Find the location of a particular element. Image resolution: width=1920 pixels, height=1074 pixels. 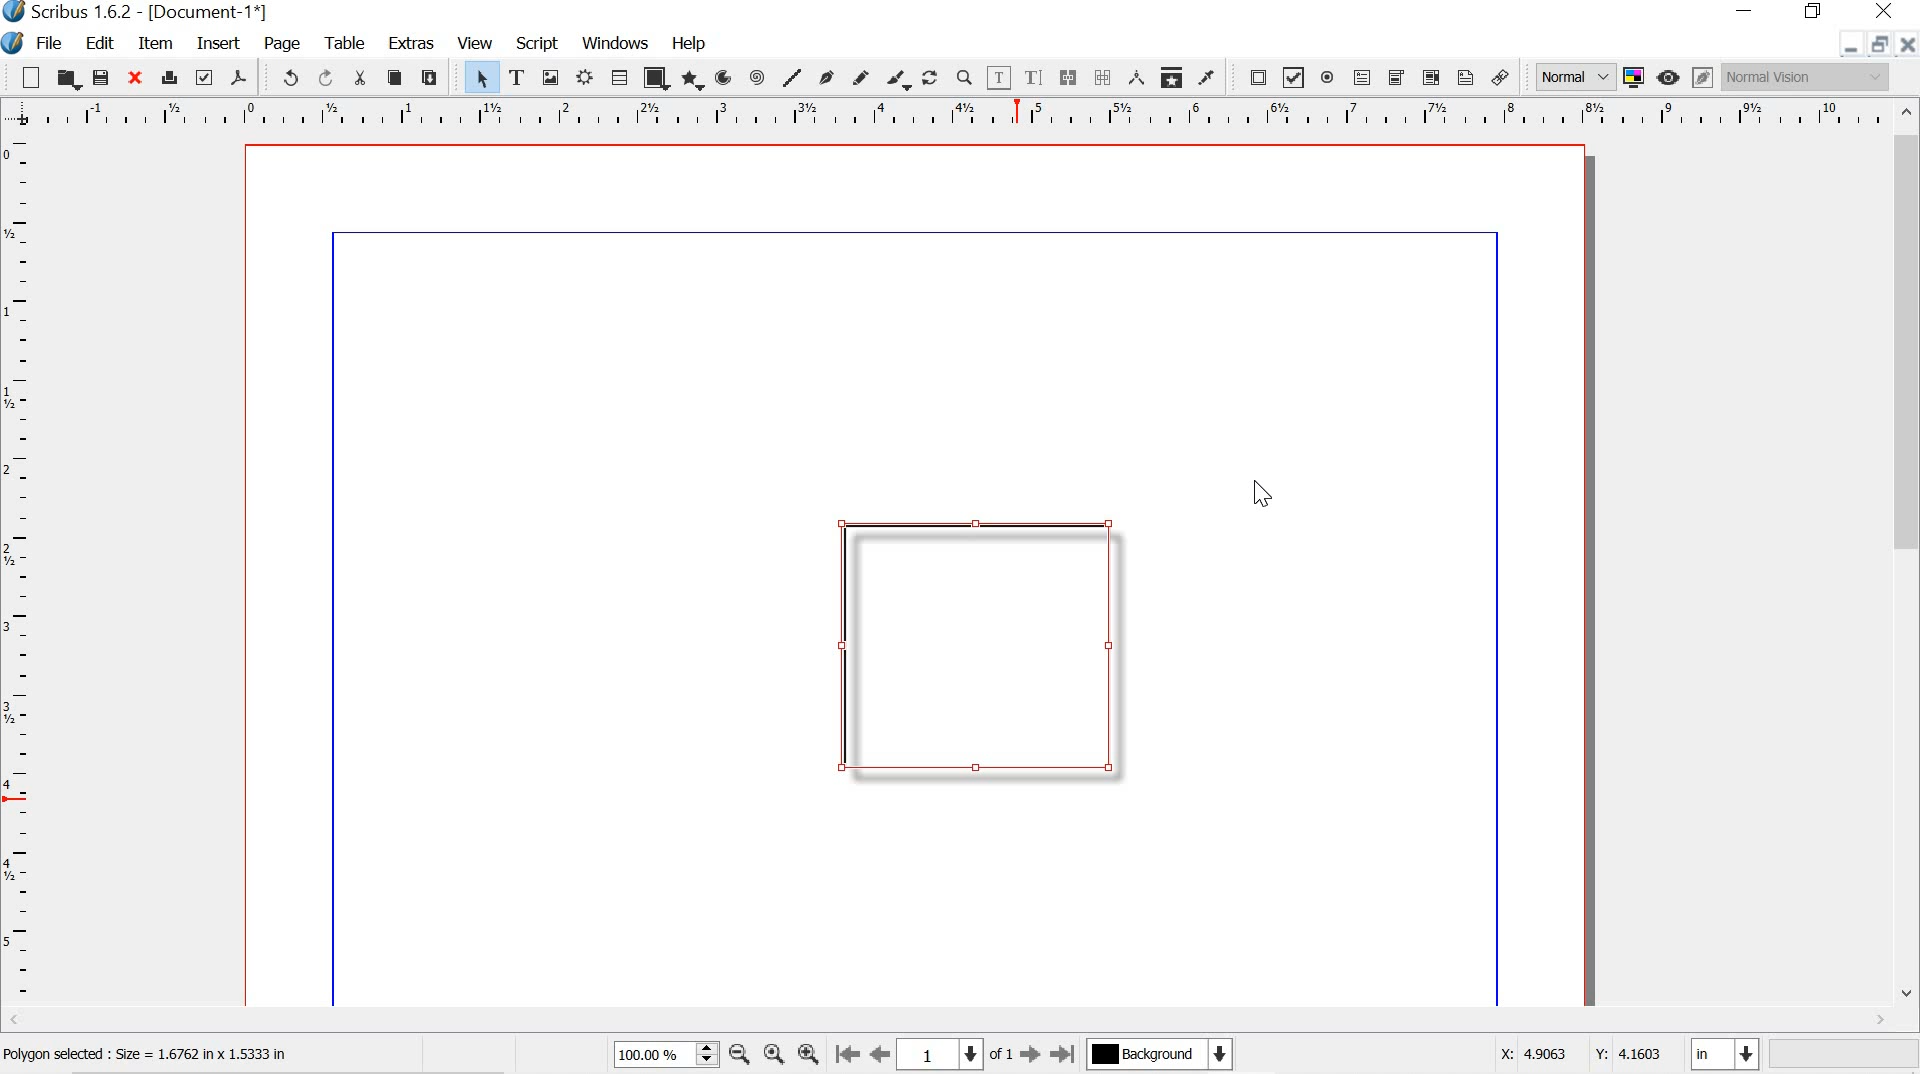

image frame is located at coordinates (551, 77).